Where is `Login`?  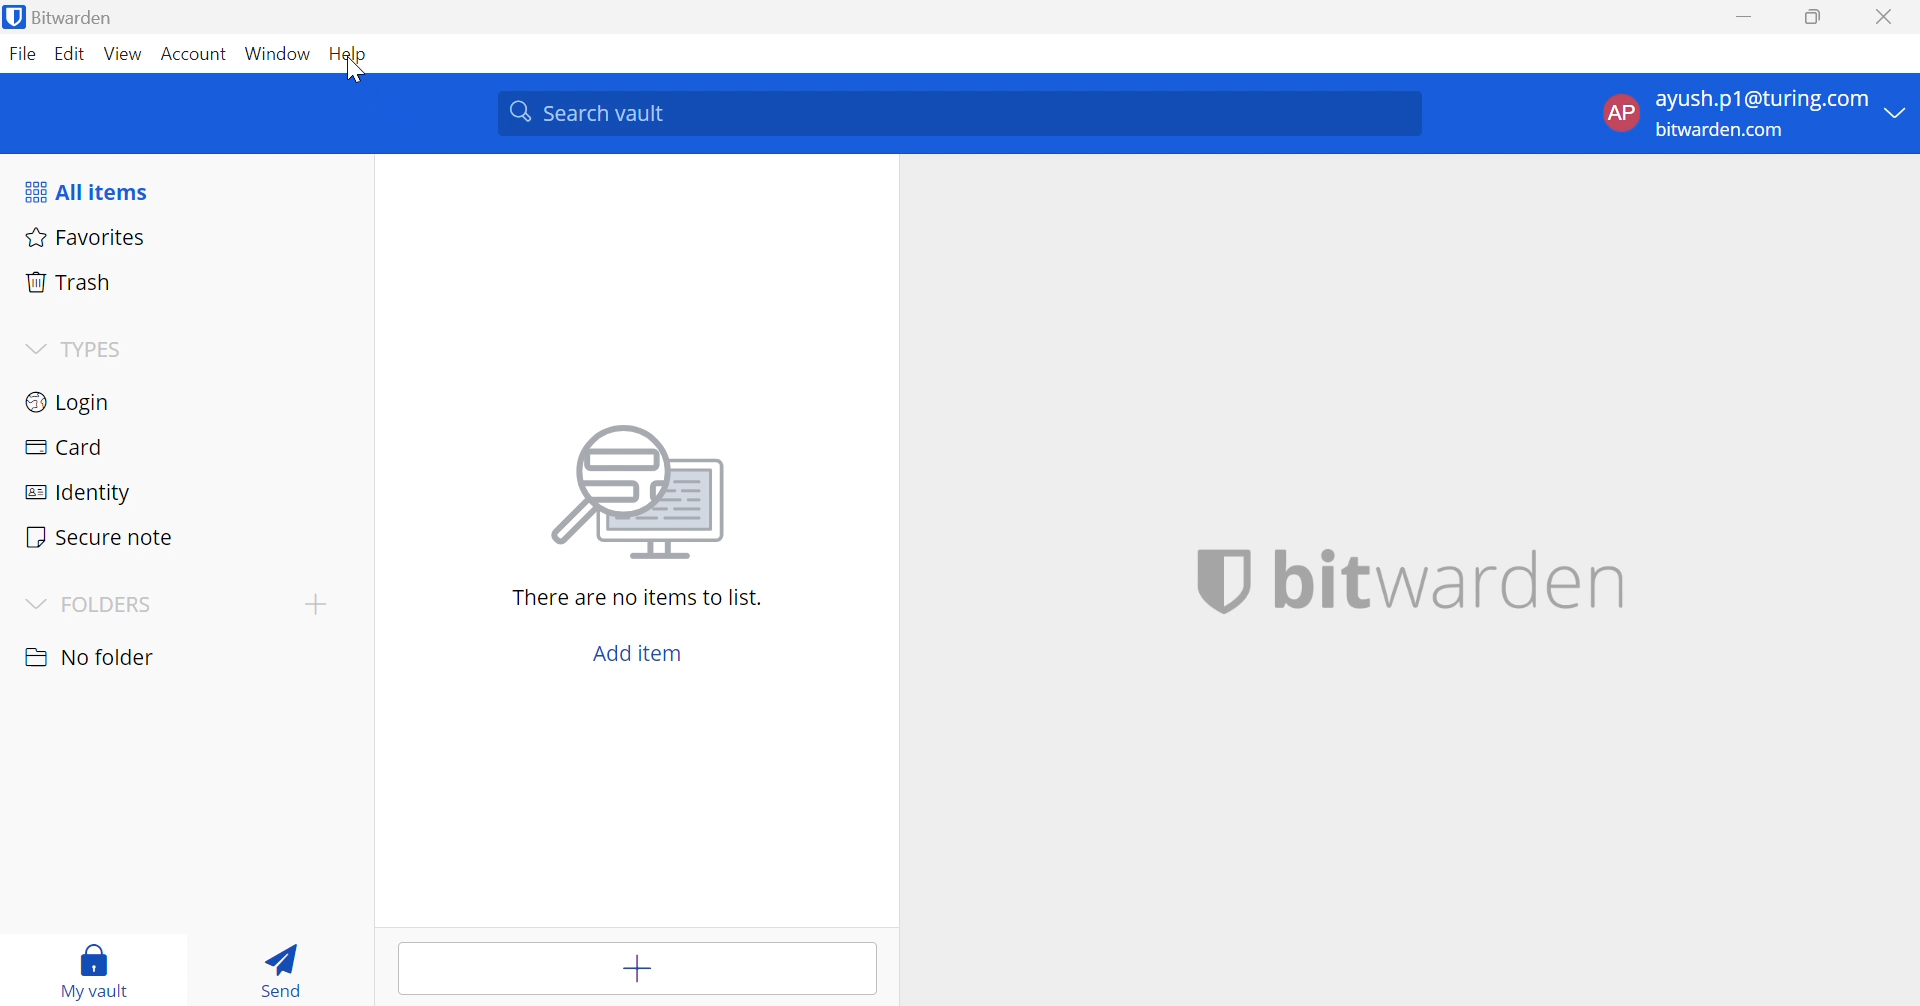
Login is located at coordinates (187, 406).